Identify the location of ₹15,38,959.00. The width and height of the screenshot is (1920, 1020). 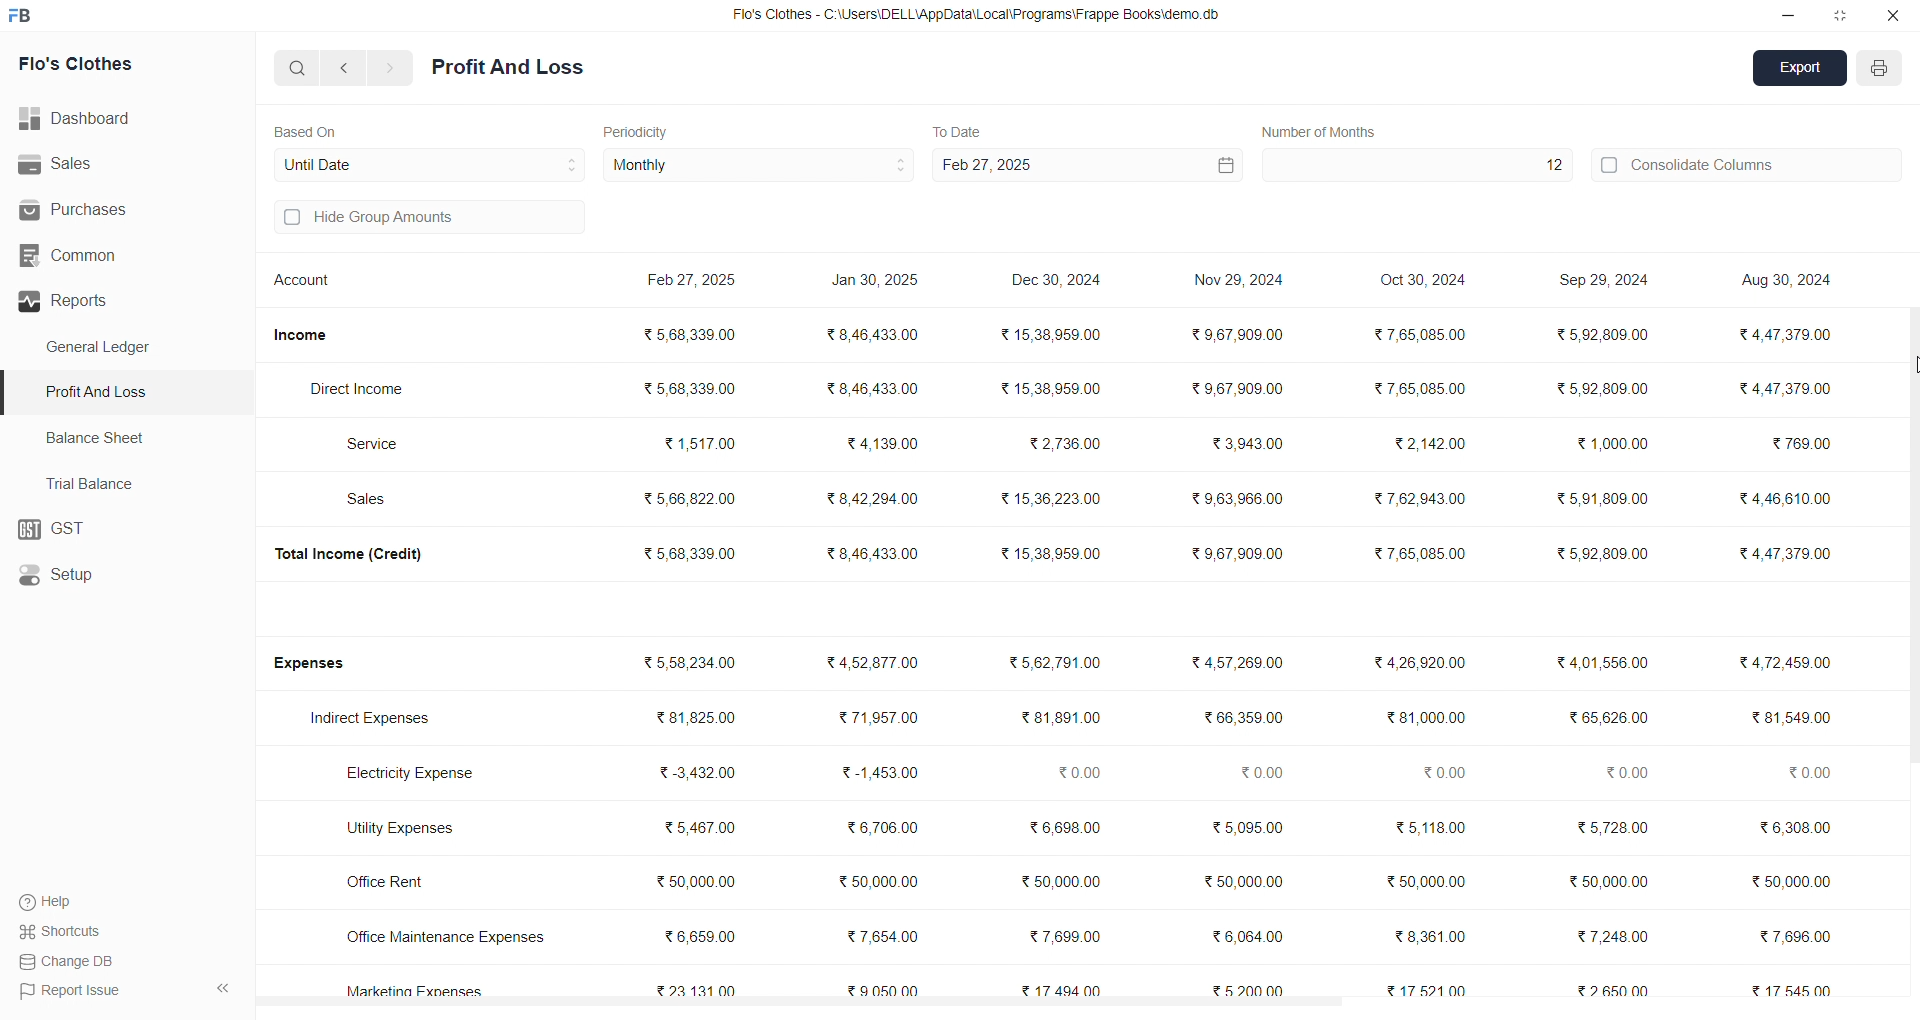
(1063, 389).